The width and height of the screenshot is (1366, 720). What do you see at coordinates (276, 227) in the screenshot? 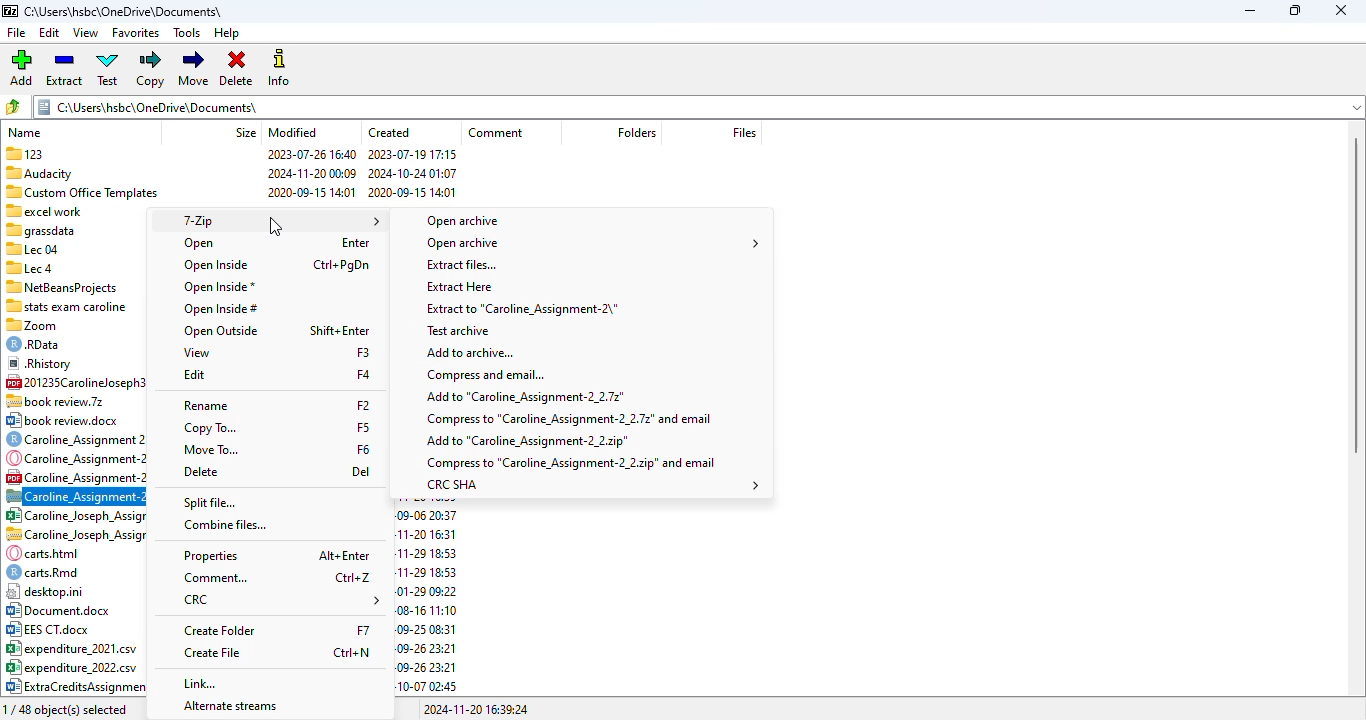
I see `cursor` at bounding box center [276, 227].